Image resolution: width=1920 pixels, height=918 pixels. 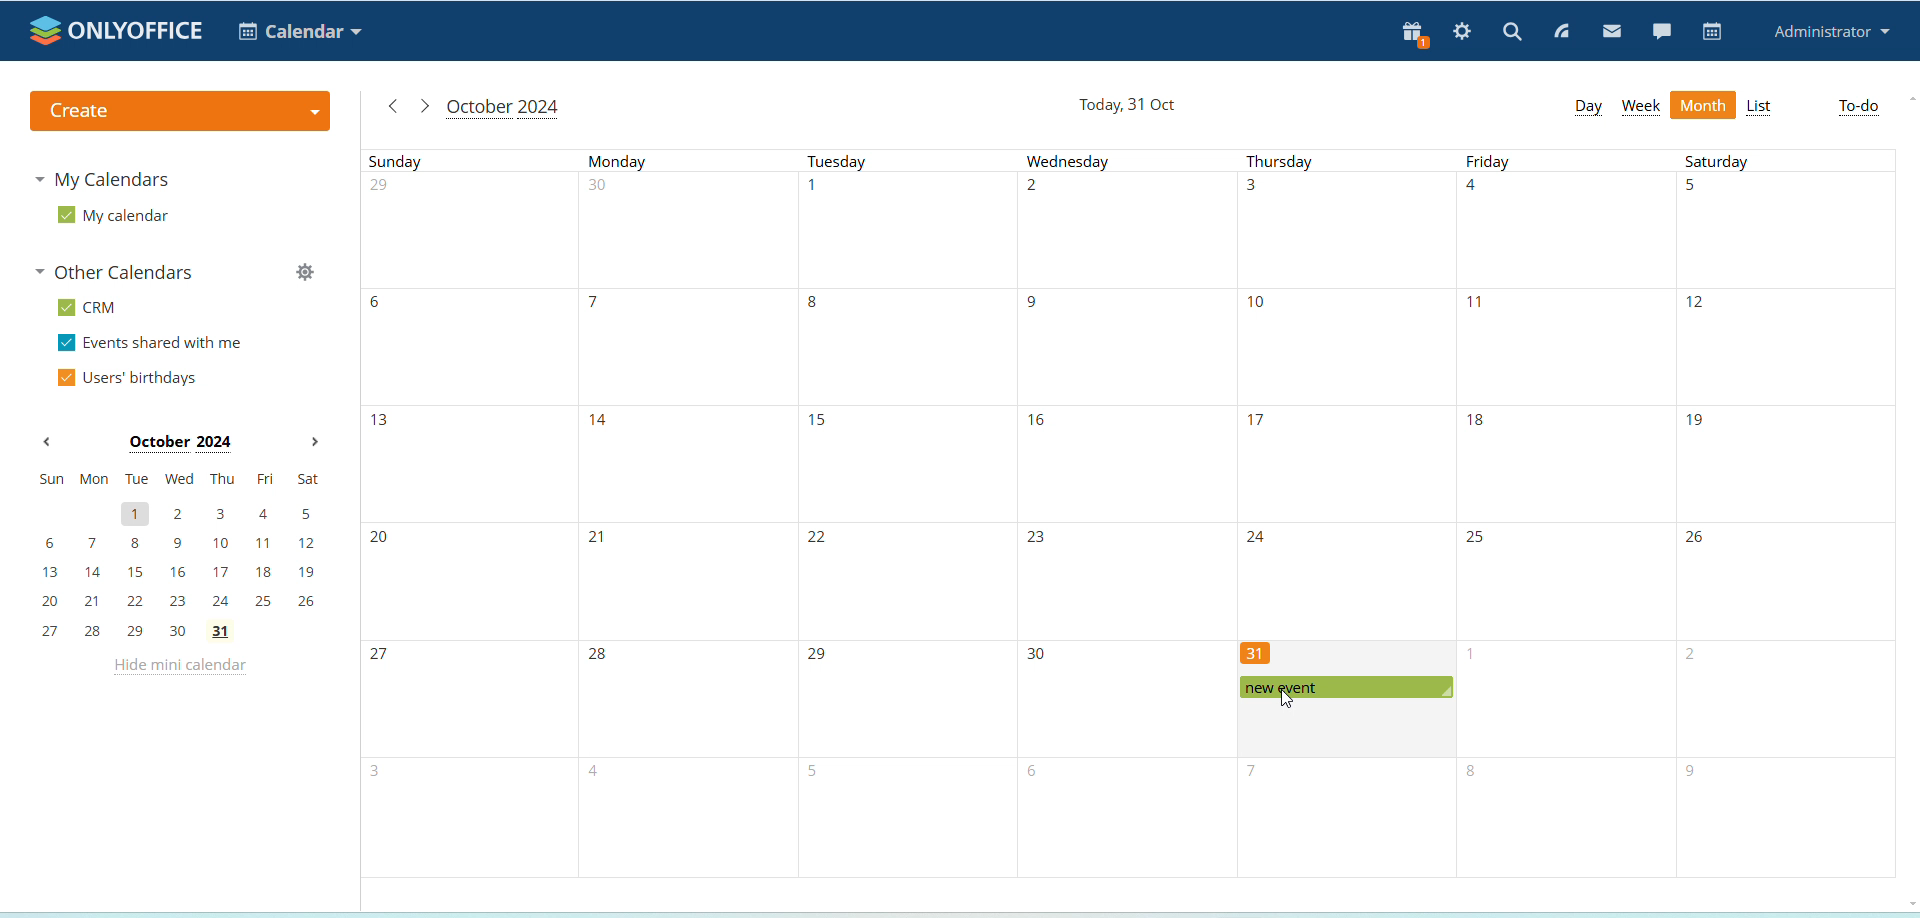 I want to click on manage, so click(x=304, y=275).